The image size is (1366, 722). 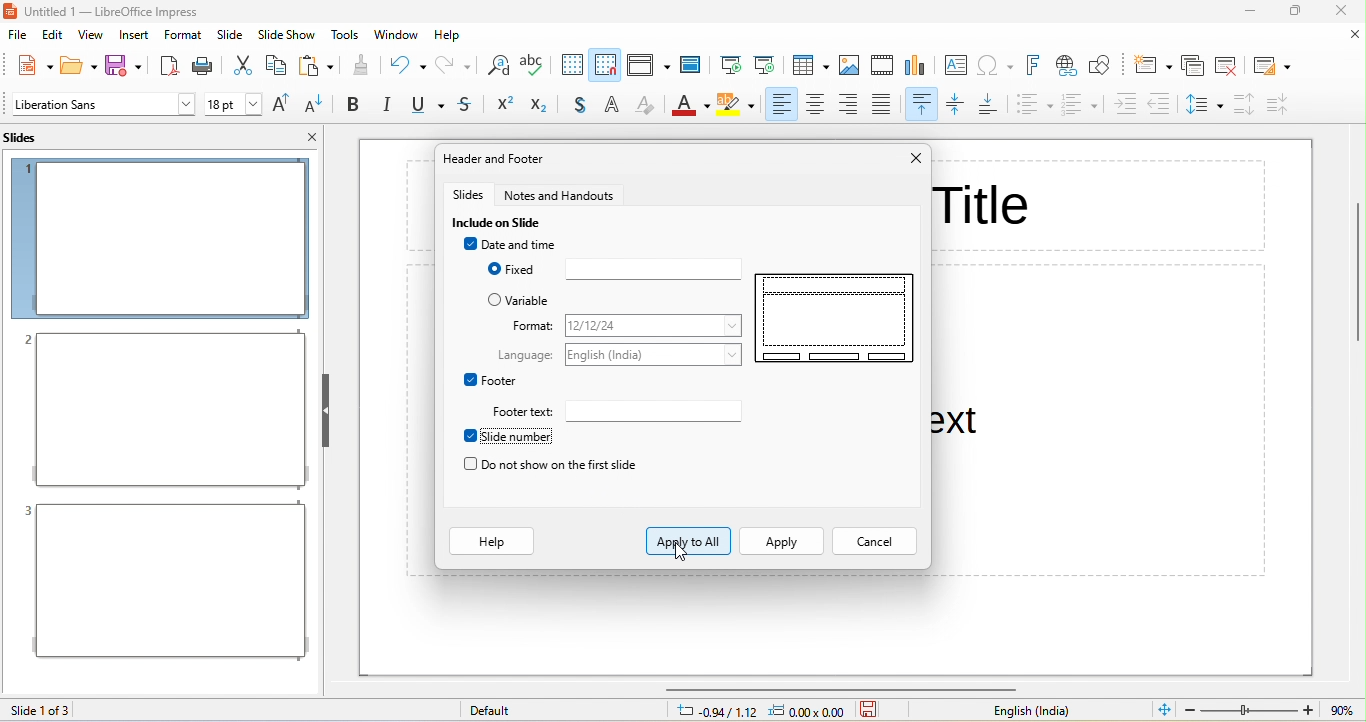 I want to click on clone formatting, so click(x=361, y=65).